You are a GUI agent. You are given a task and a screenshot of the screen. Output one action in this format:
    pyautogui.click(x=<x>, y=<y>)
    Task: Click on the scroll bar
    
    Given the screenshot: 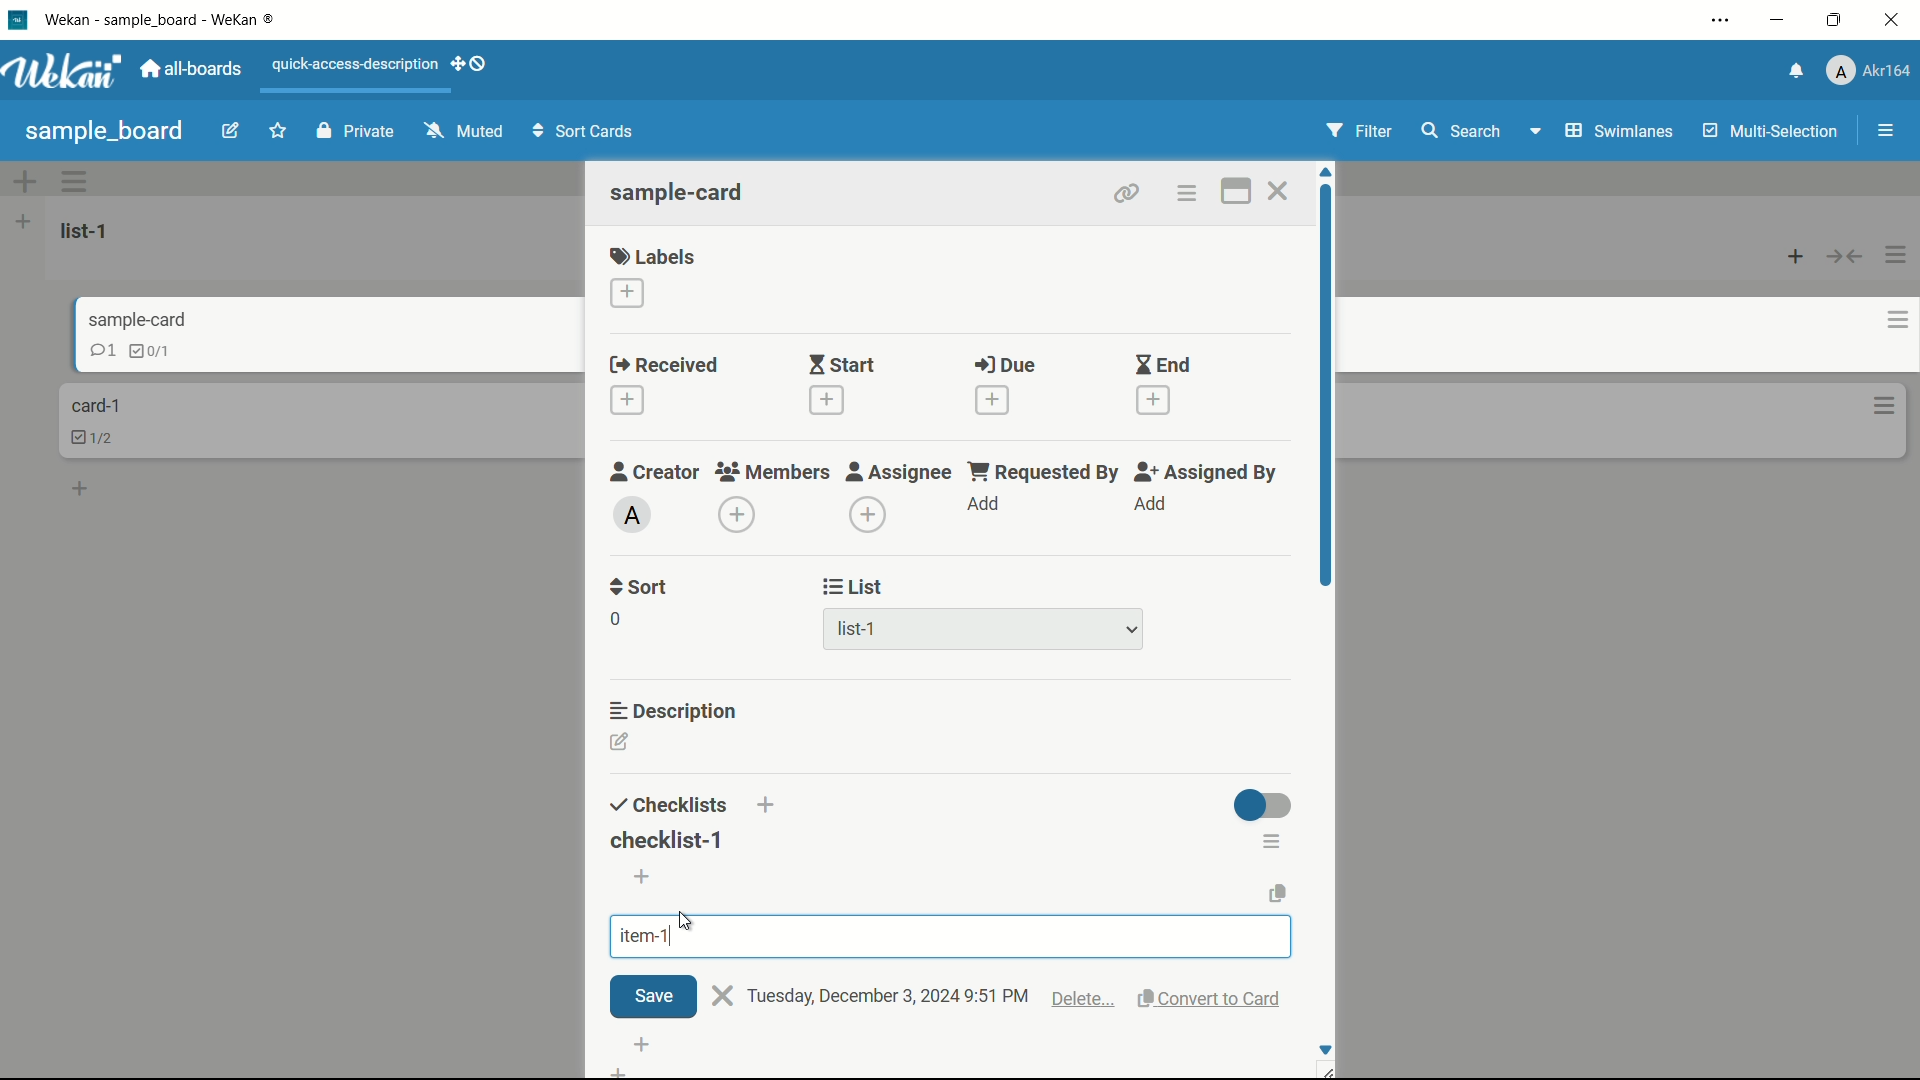 What is the action you would take?
    pyautogui.click(x=1328, y=398)
    